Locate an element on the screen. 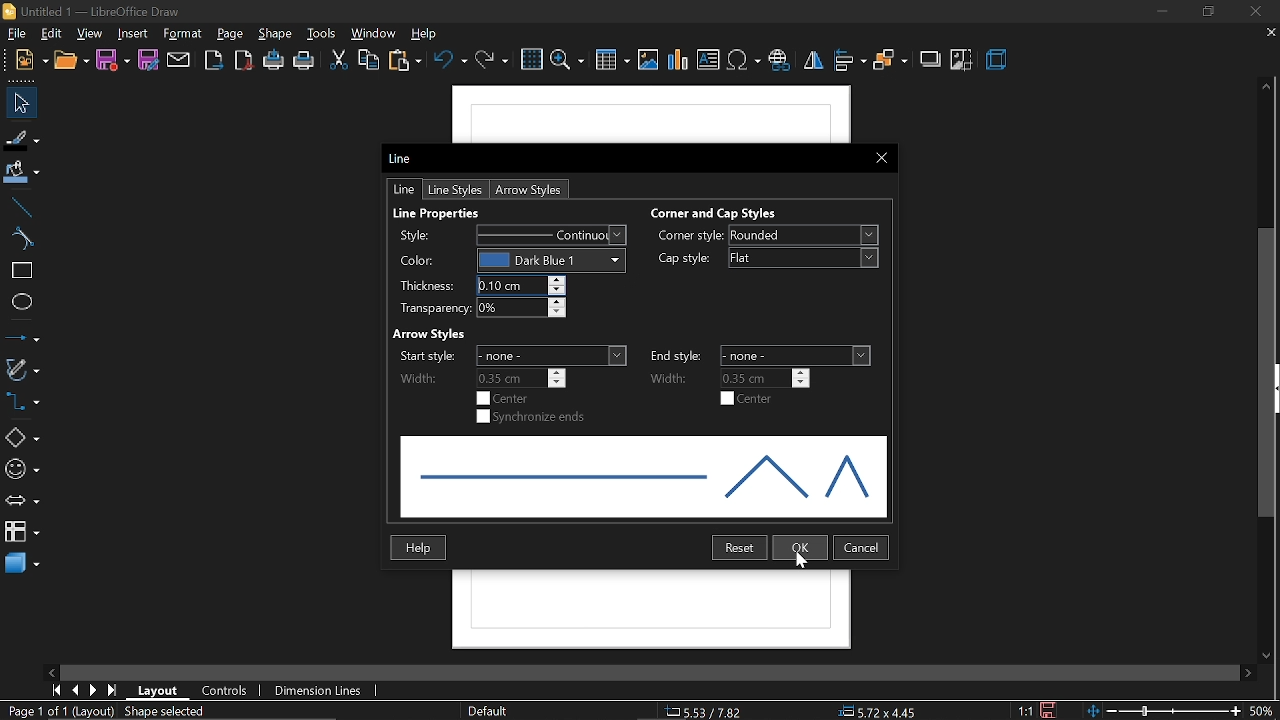  format is located at coordinates (184, 34).